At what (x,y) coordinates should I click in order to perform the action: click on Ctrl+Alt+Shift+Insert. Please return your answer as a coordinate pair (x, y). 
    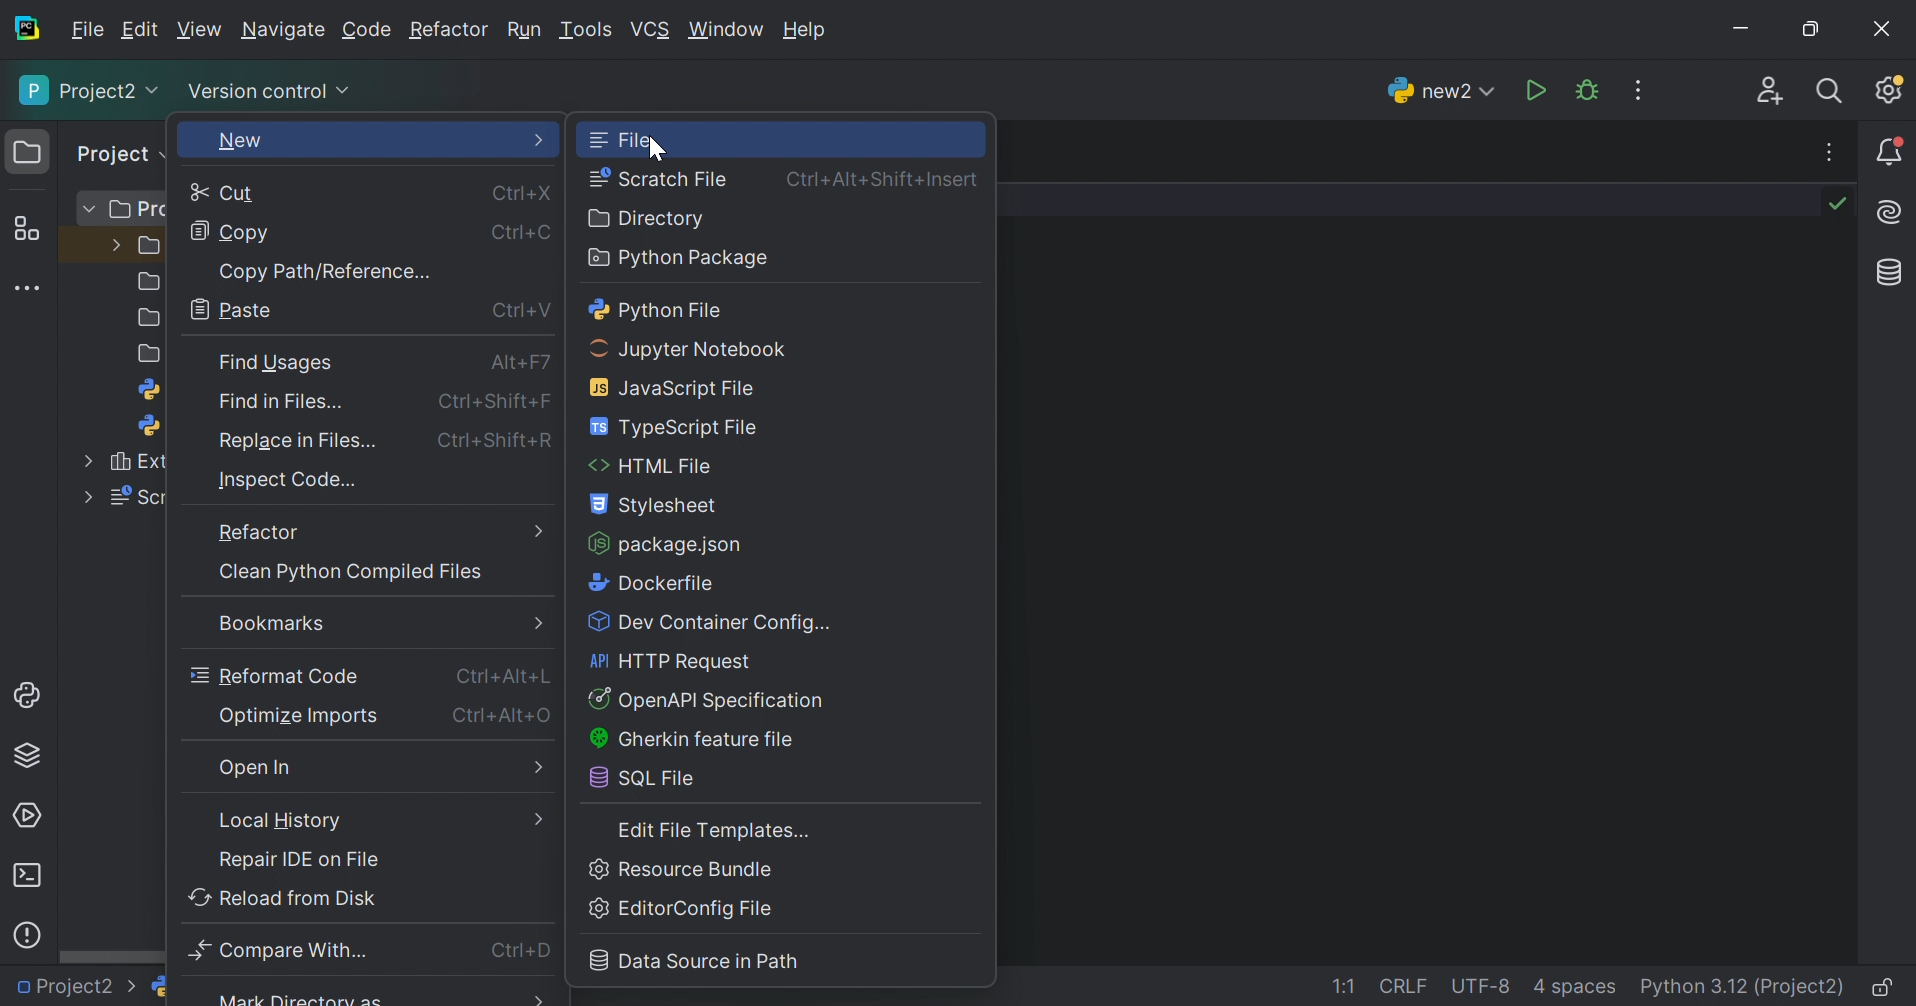
    Looking at the image, I should click on (886, 177).